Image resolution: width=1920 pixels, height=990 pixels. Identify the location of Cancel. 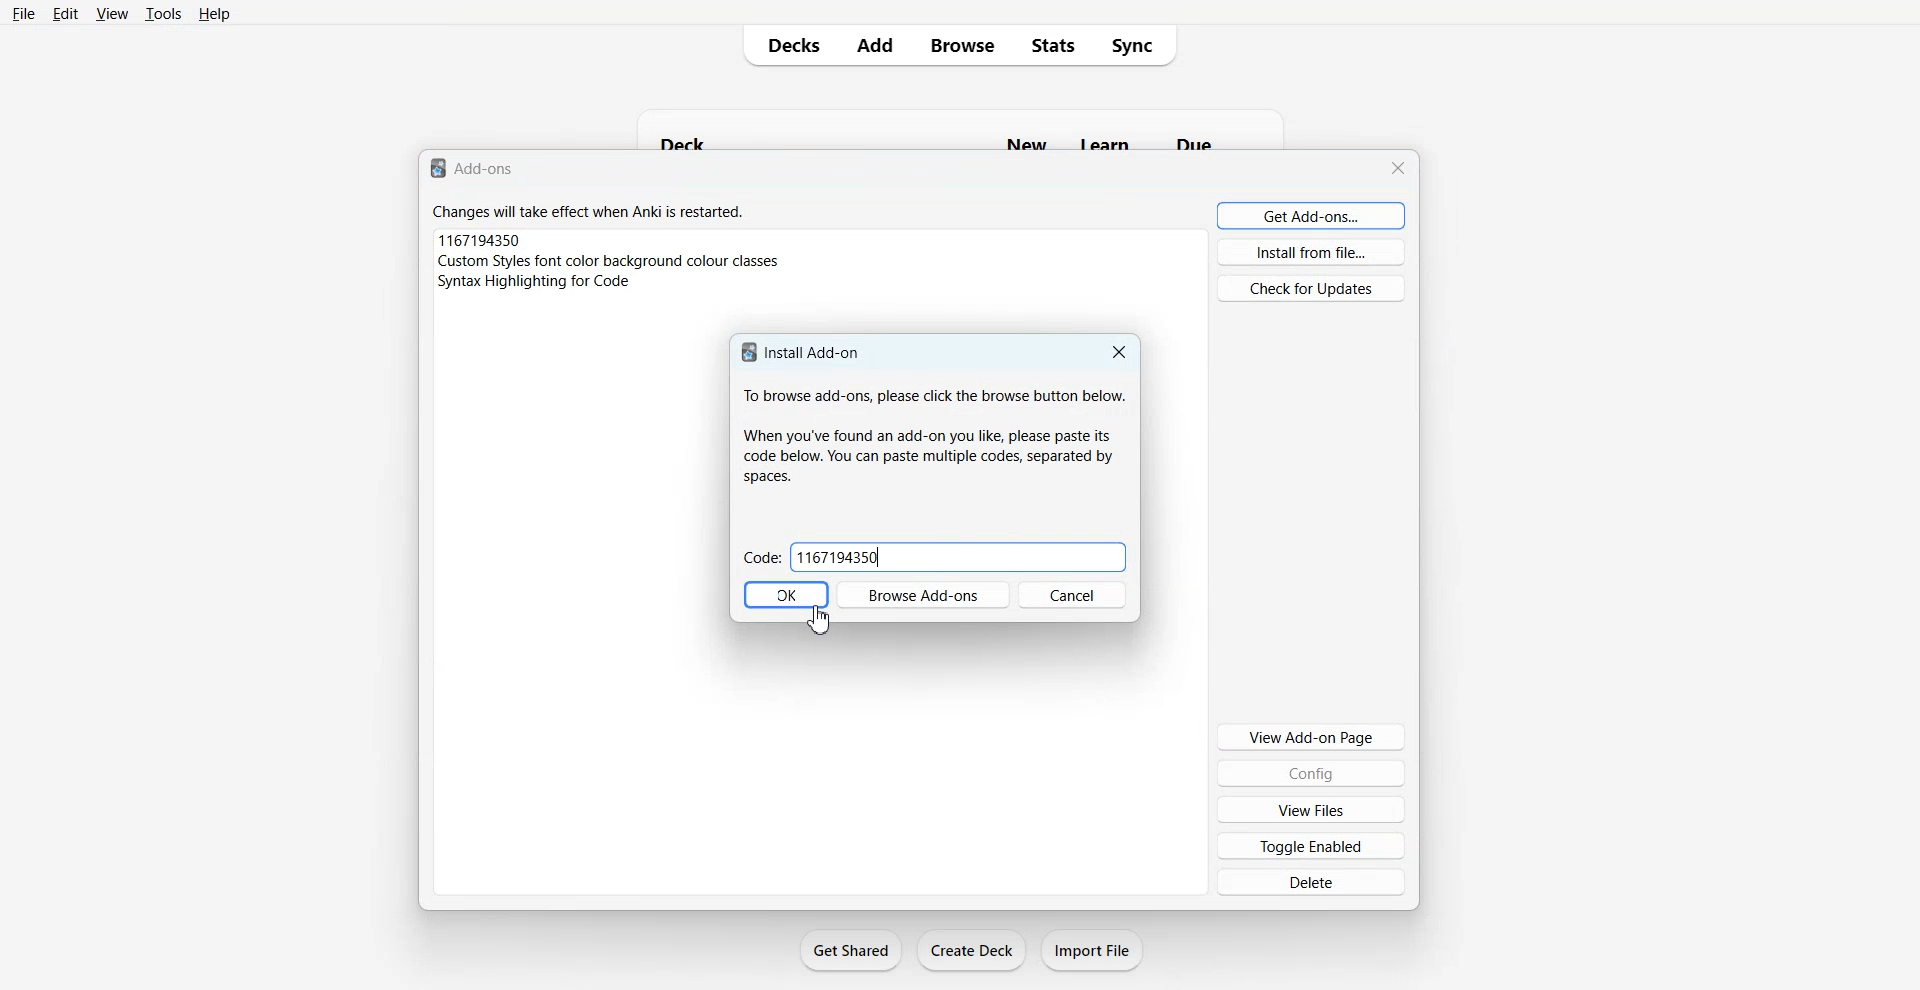
(1074, 594).